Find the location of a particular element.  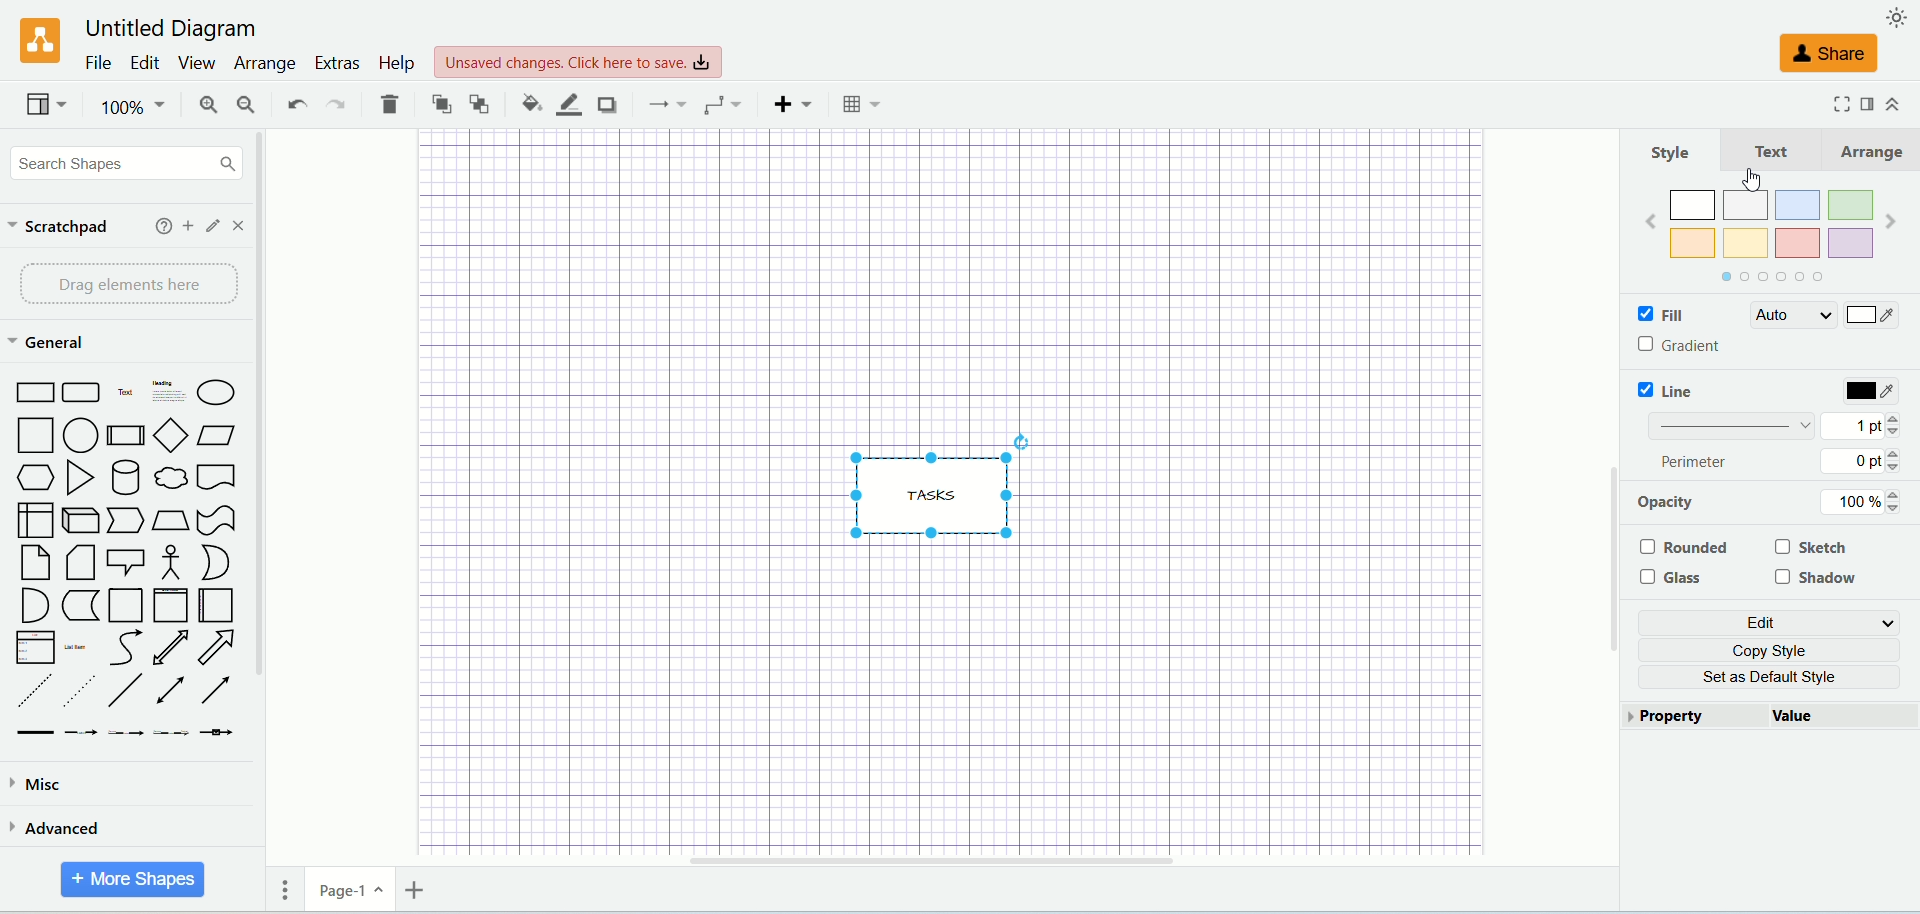

line is located at coordinates (1663, 392).